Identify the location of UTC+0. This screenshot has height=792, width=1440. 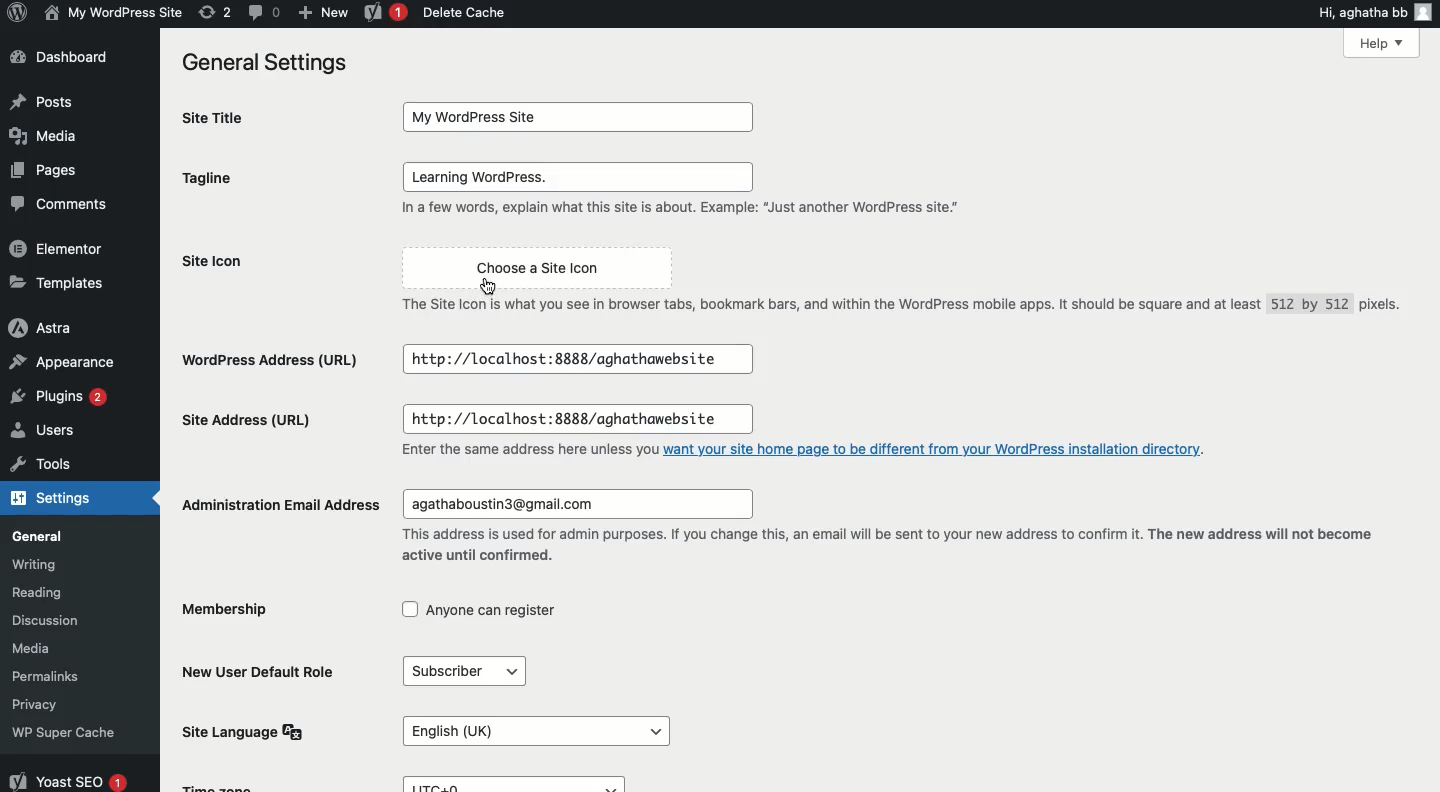
(511, 784).